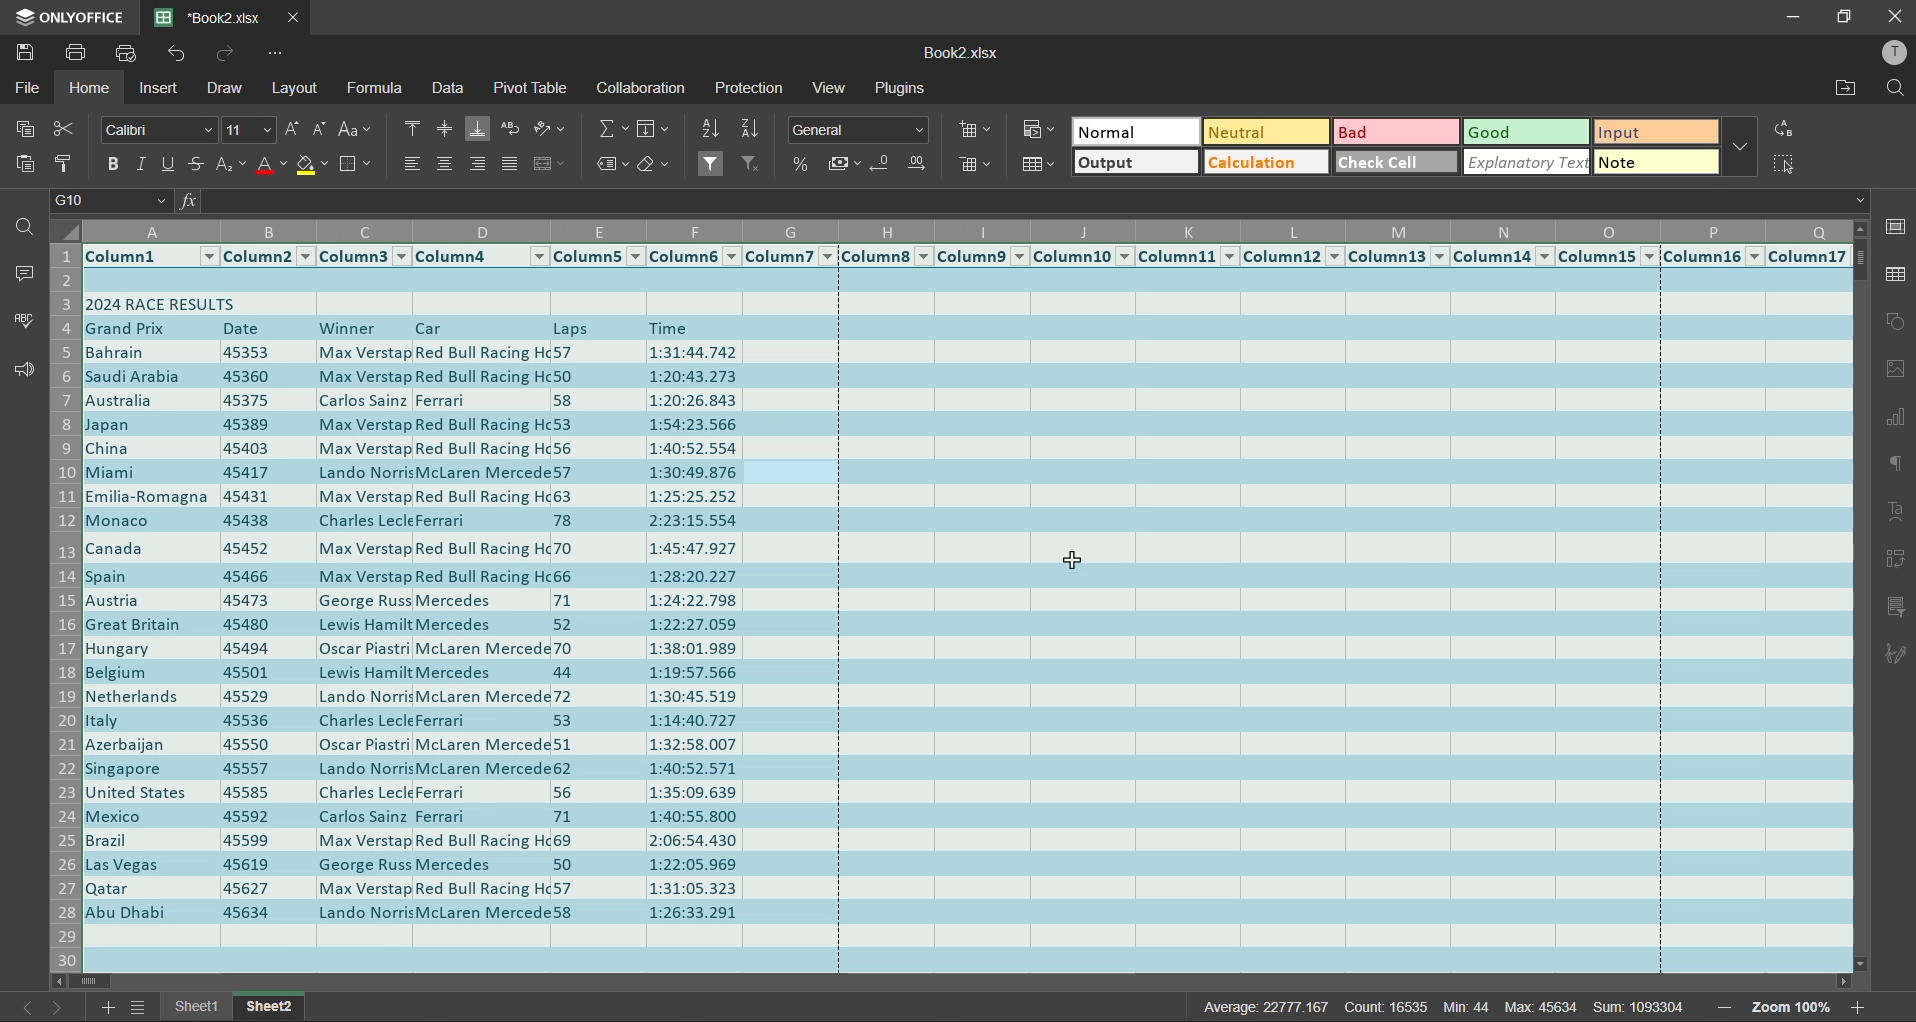  What do you see at coordinates (656, 167) in the screenshot?
I see `clear` at bounding box center [656, 167].